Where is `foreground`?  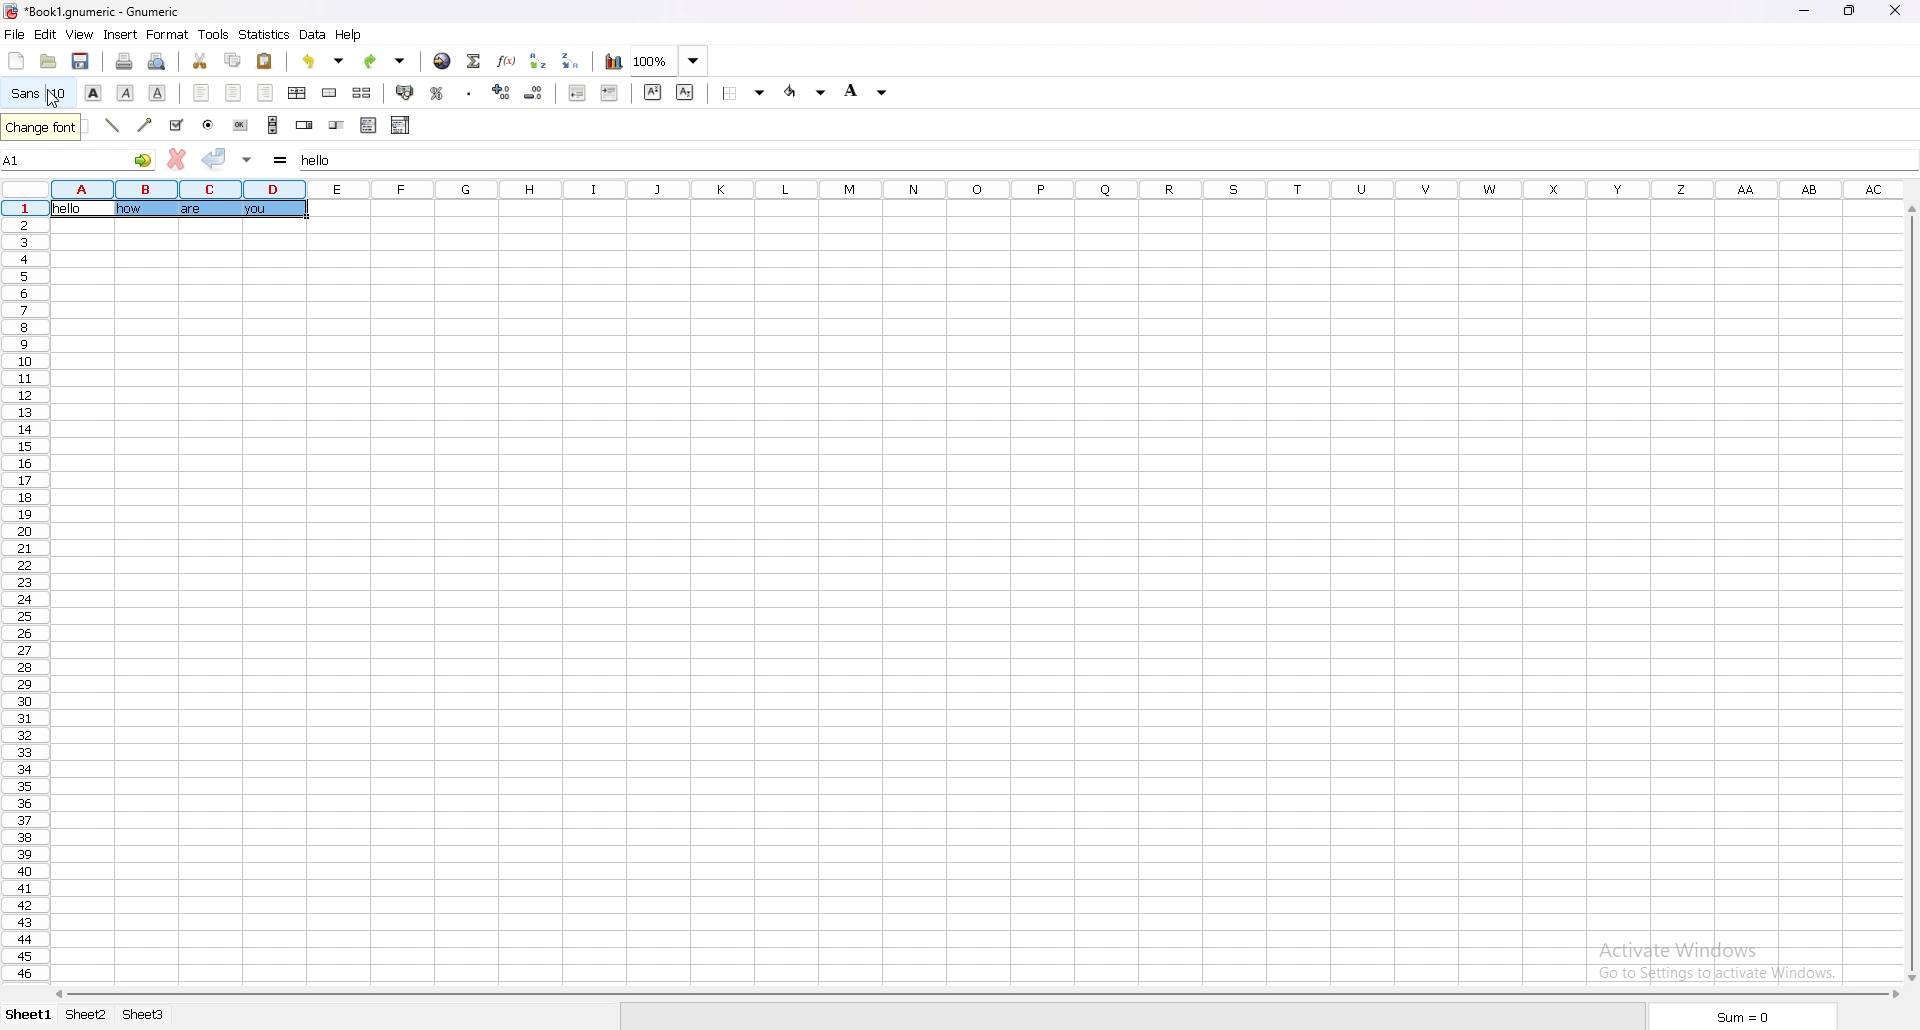 foreground is located at coordinates (805, 92).